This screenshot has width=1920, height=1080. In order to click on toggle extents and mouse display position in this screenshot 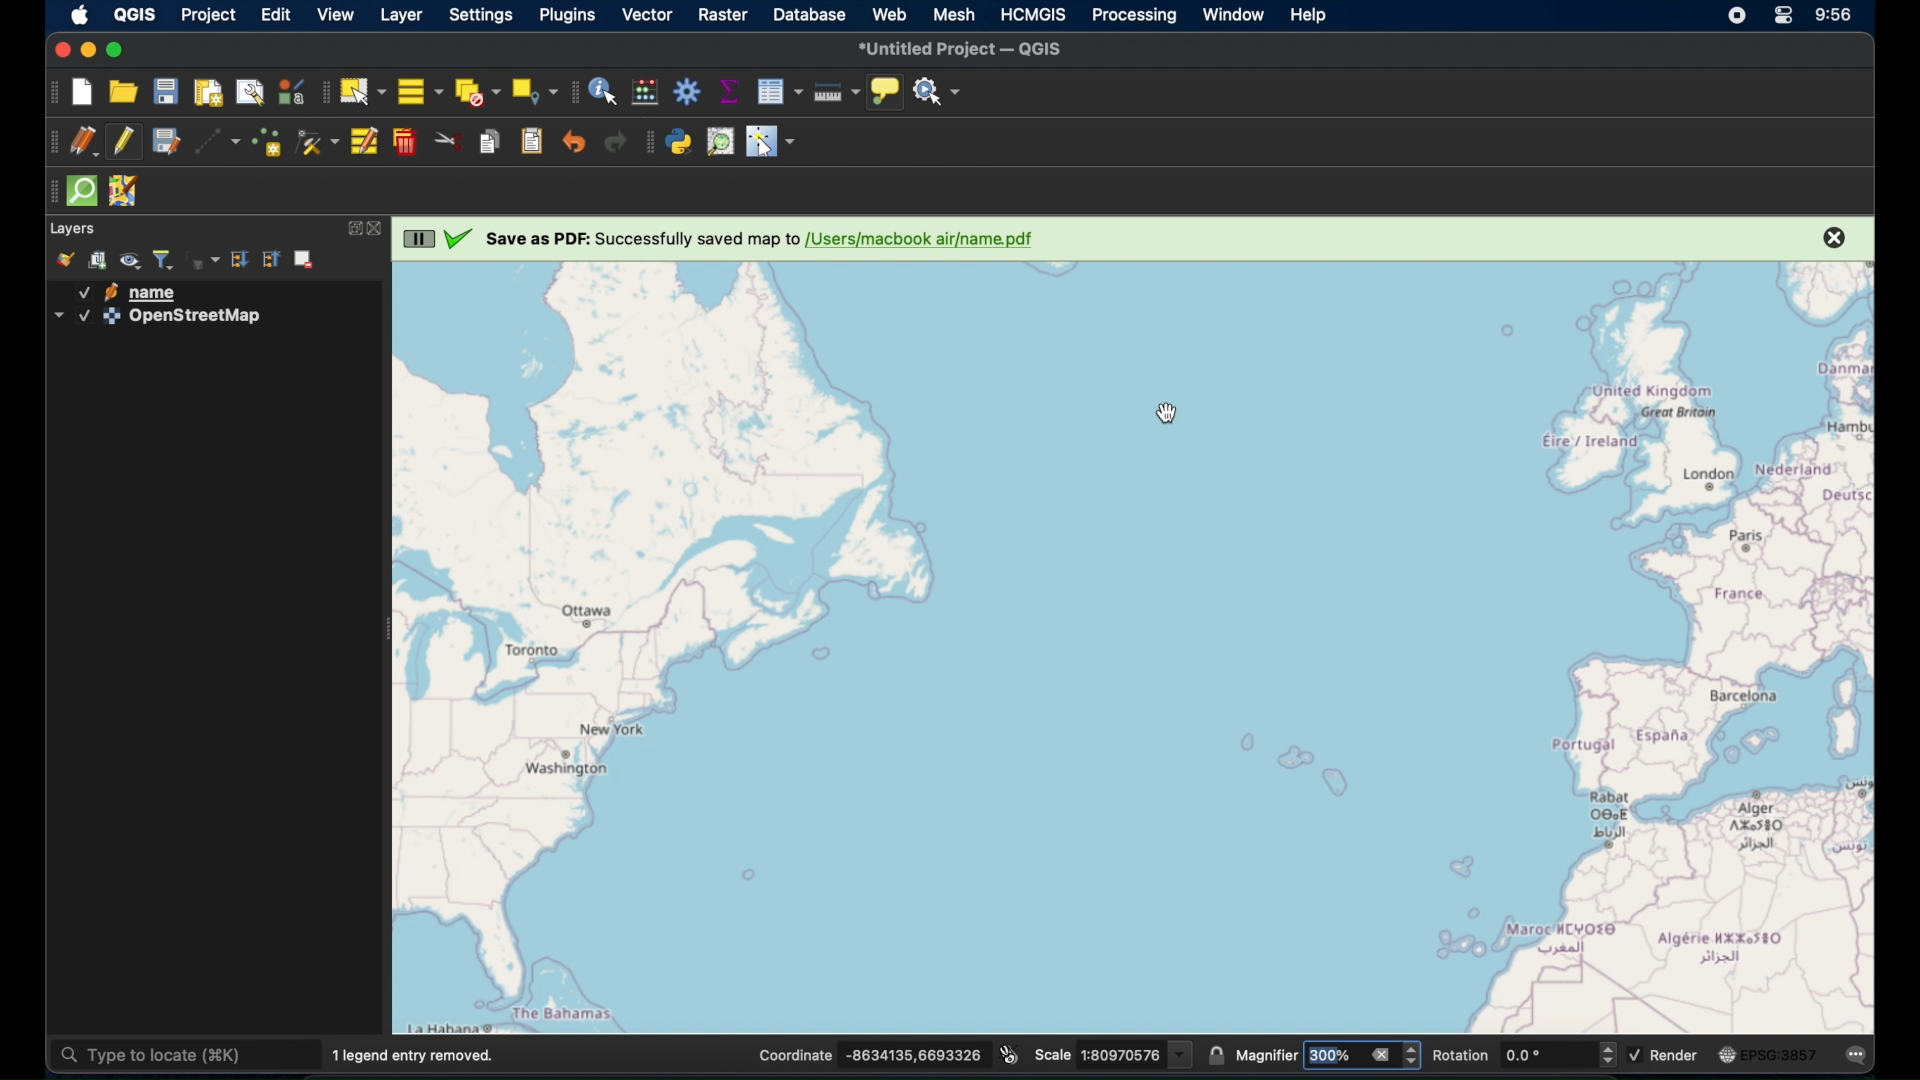, I will do `click(1012, 1053)`.